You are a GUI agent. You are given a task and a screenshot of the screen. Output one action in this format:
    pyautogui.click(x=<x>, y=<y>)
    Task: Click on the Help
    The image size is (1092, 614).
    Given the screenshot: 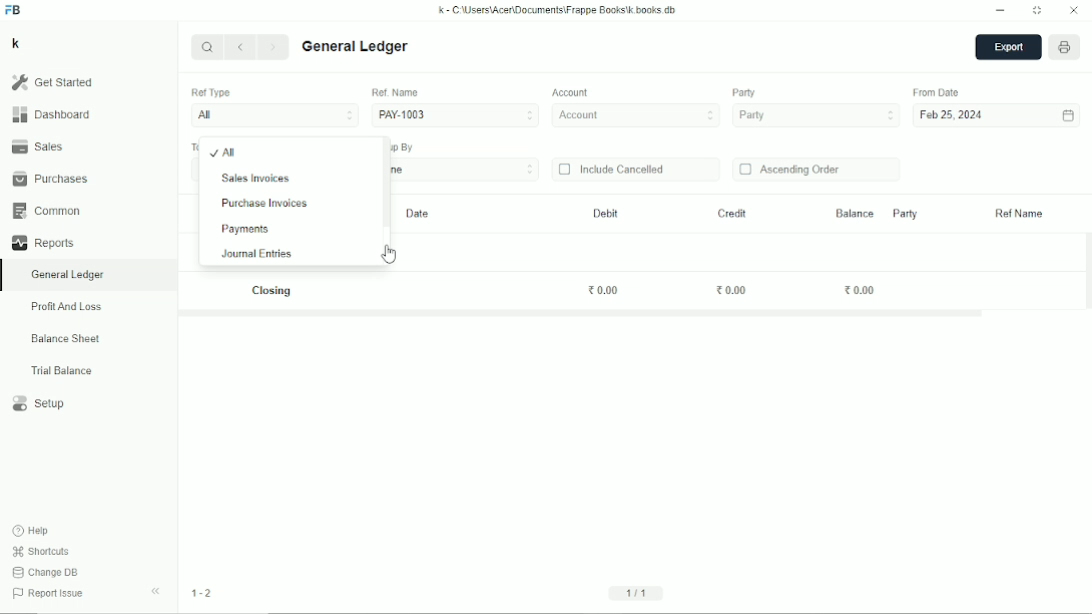 What is the action you would take?
    pyautogui.click(x=33, y=531)
    